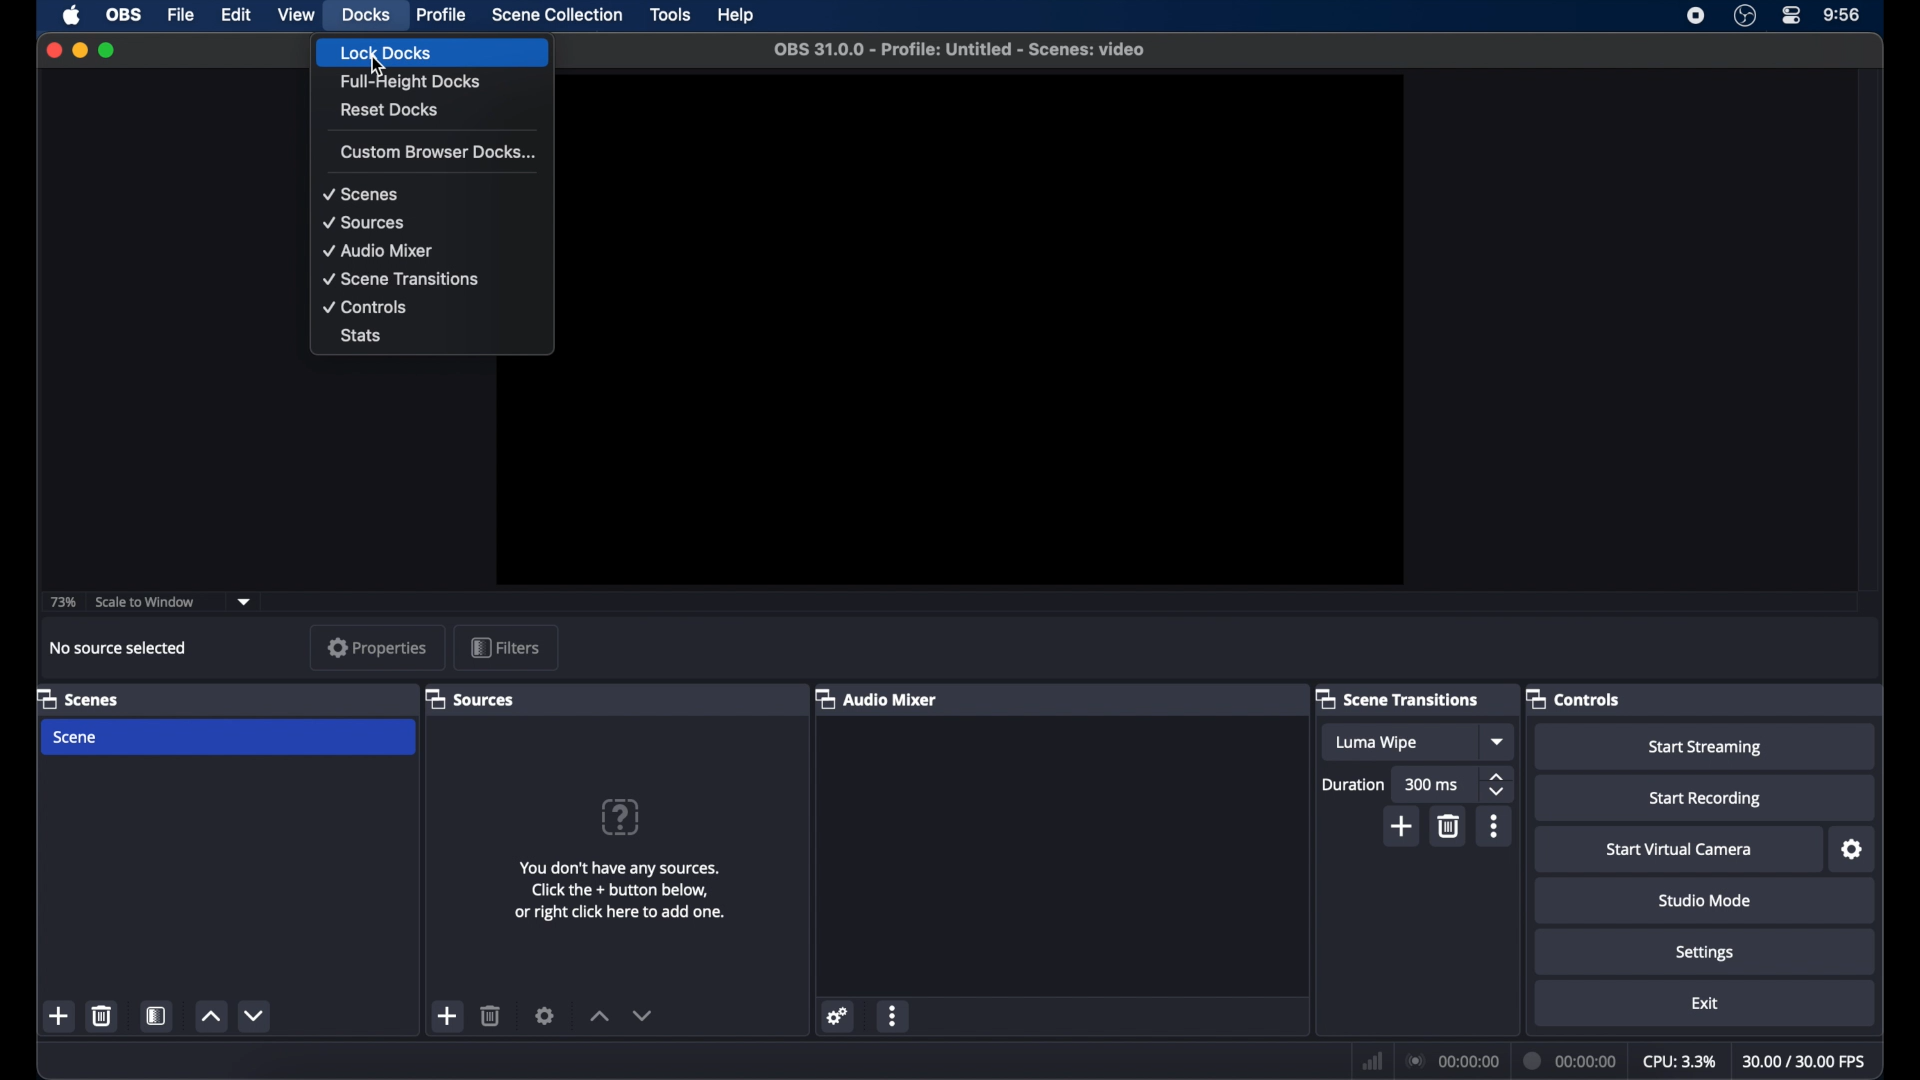 Image resolution: width=1920 pixels, height=1080 pixels. What do you see at coordinates (146, 602) in the screenshot?
I see `scale to window` at bounding box center [146, 602].